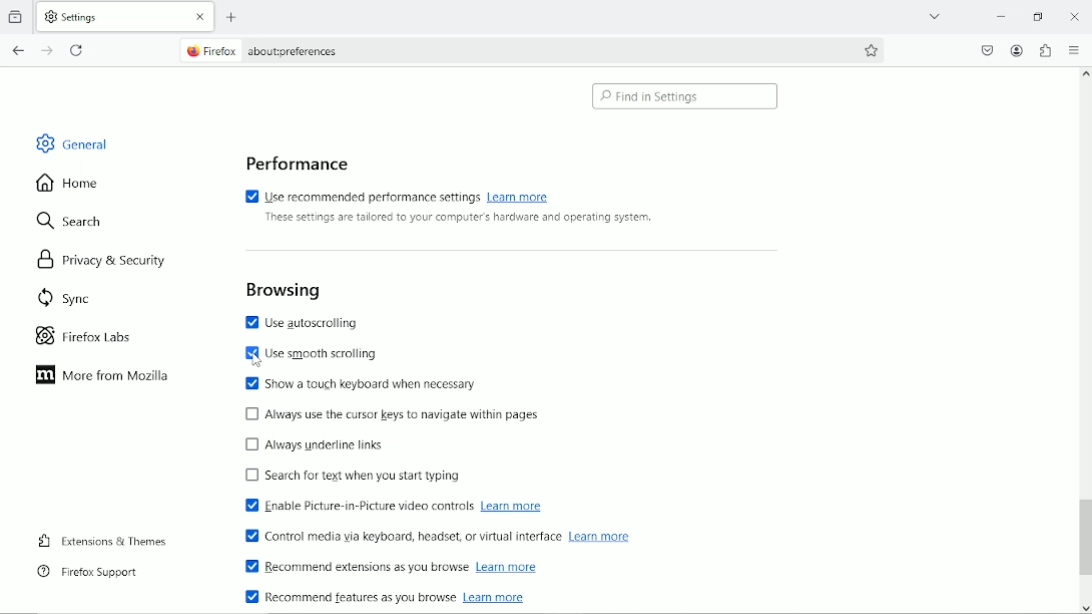 This screenshot has width=1092, height=614. Describe the element at coordinates (317, 443) in the screenshot. I see `Always underline links` at that location.